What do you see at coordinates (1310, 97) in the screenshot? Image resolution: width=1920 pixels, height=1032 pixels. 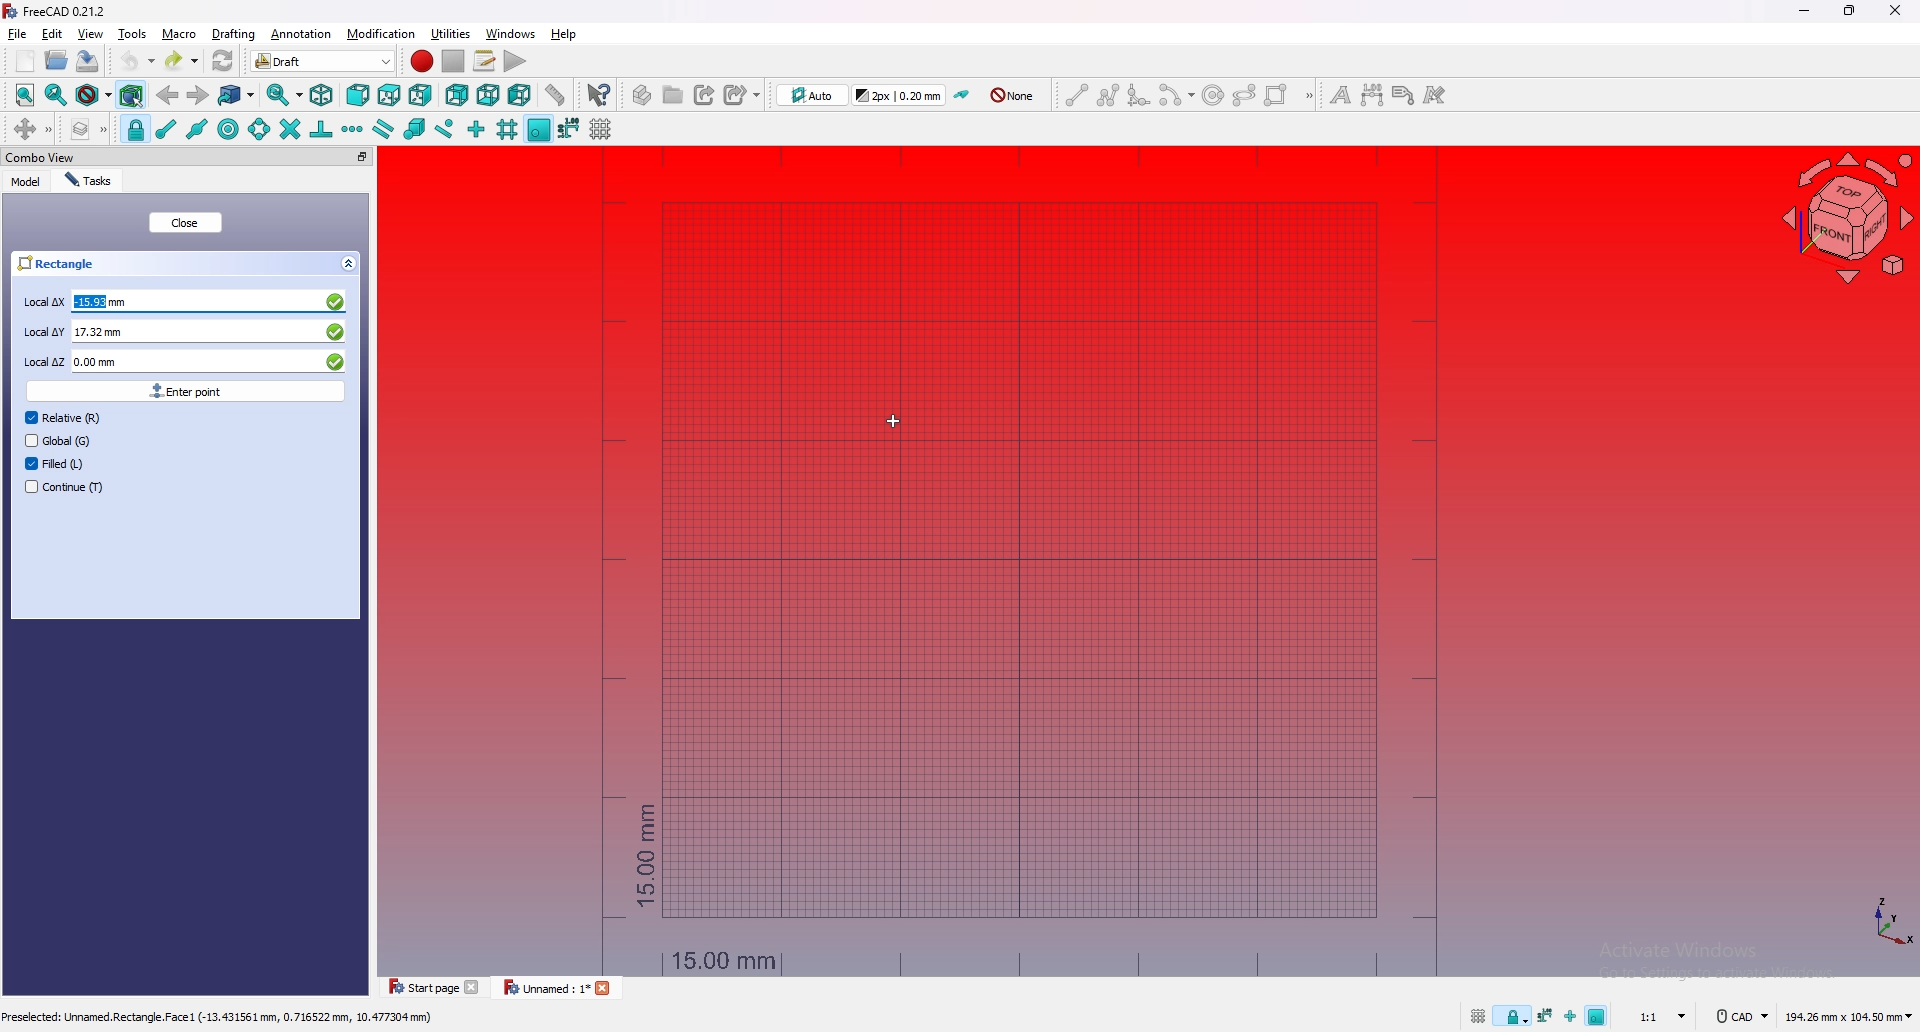 I see `draft creations tools` at bounding box center [1310, 97].